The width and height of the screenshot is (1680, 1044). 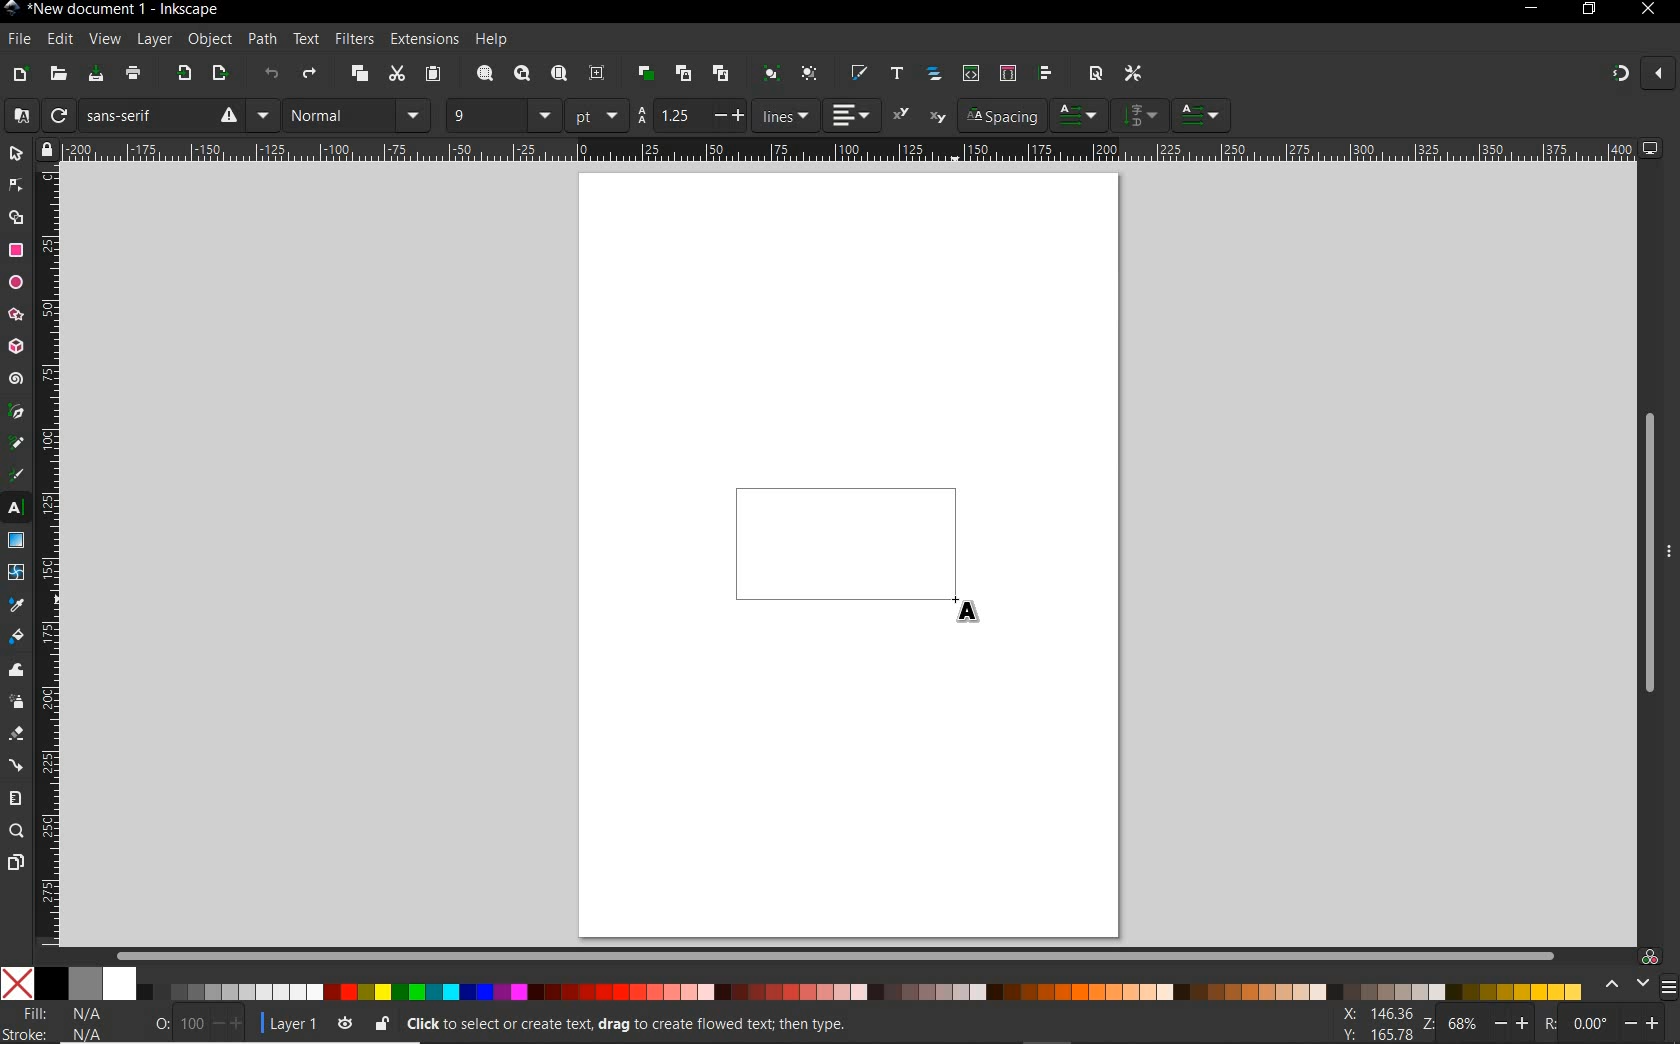 I want to click on no object selected, so click(x=766, y=1024).